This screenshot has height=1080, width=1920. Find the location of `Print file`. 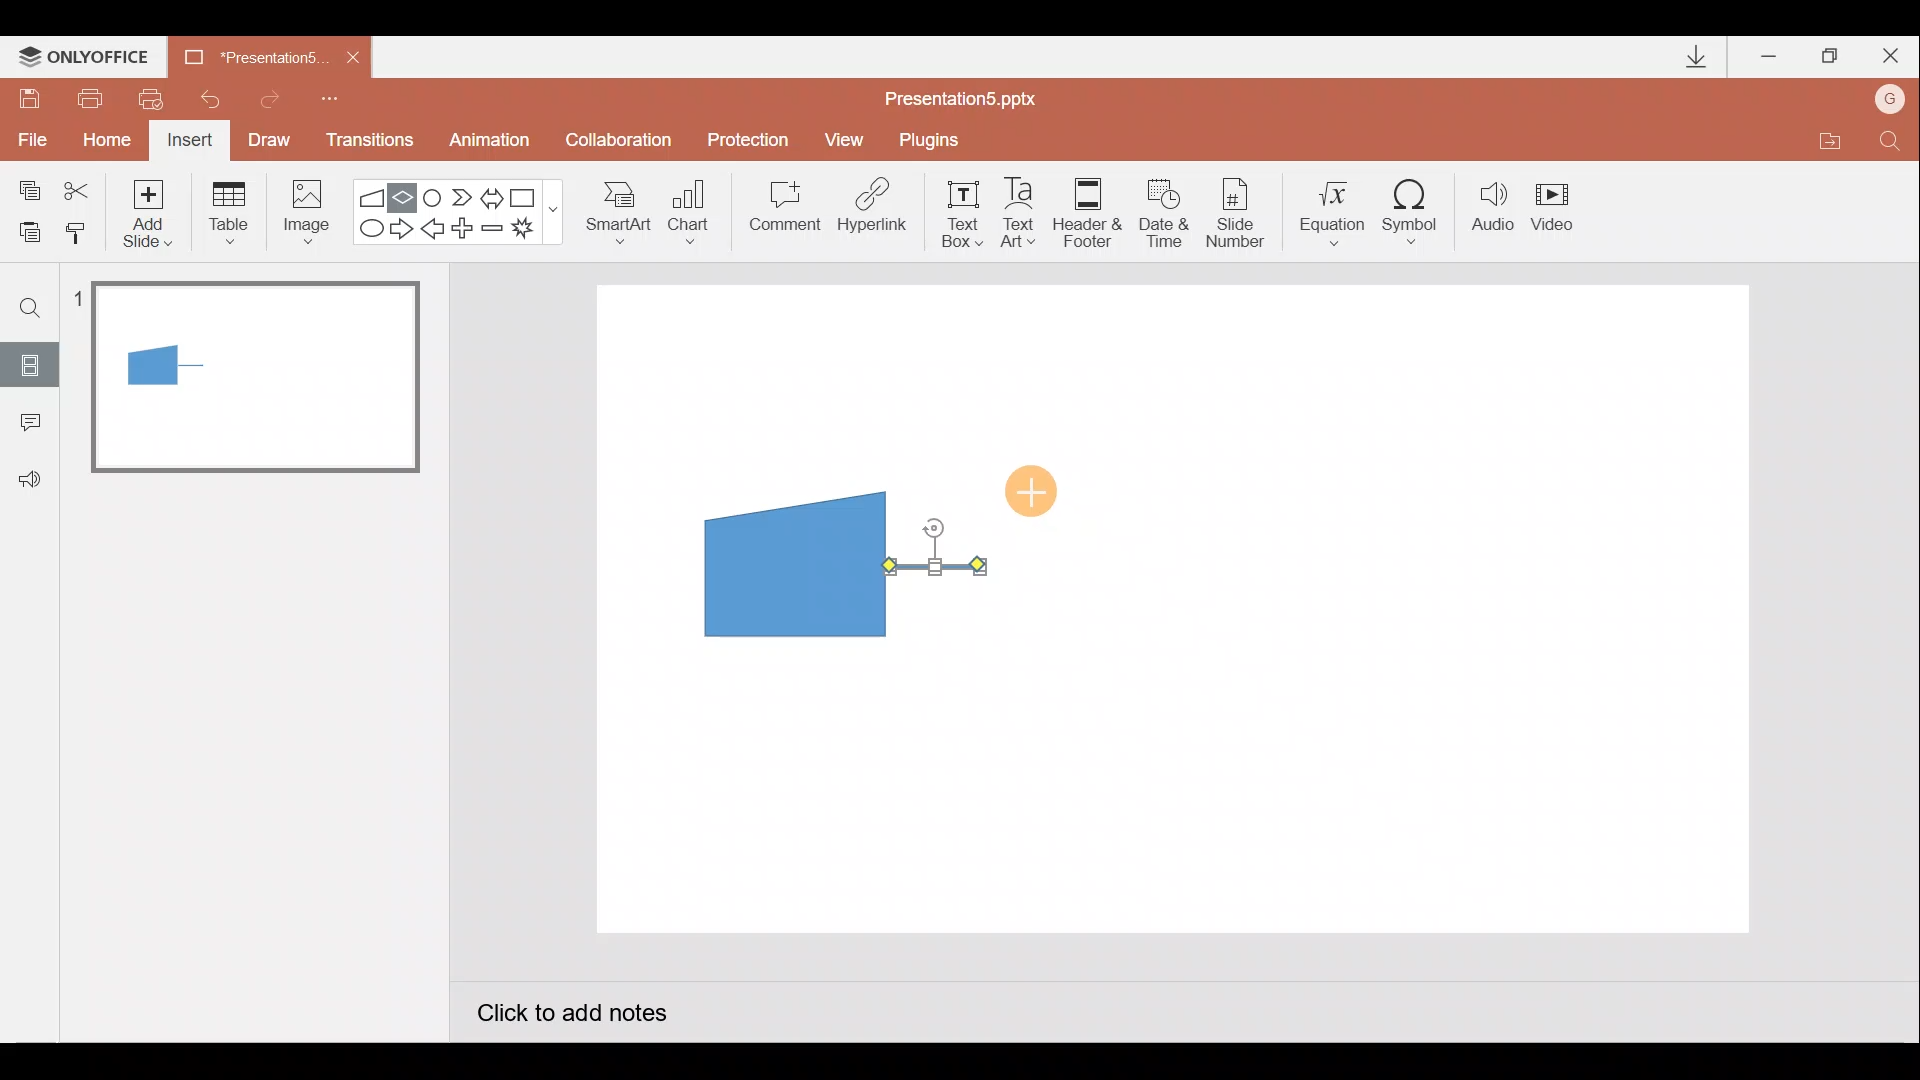

Print file is located at coordinates (86, 97).